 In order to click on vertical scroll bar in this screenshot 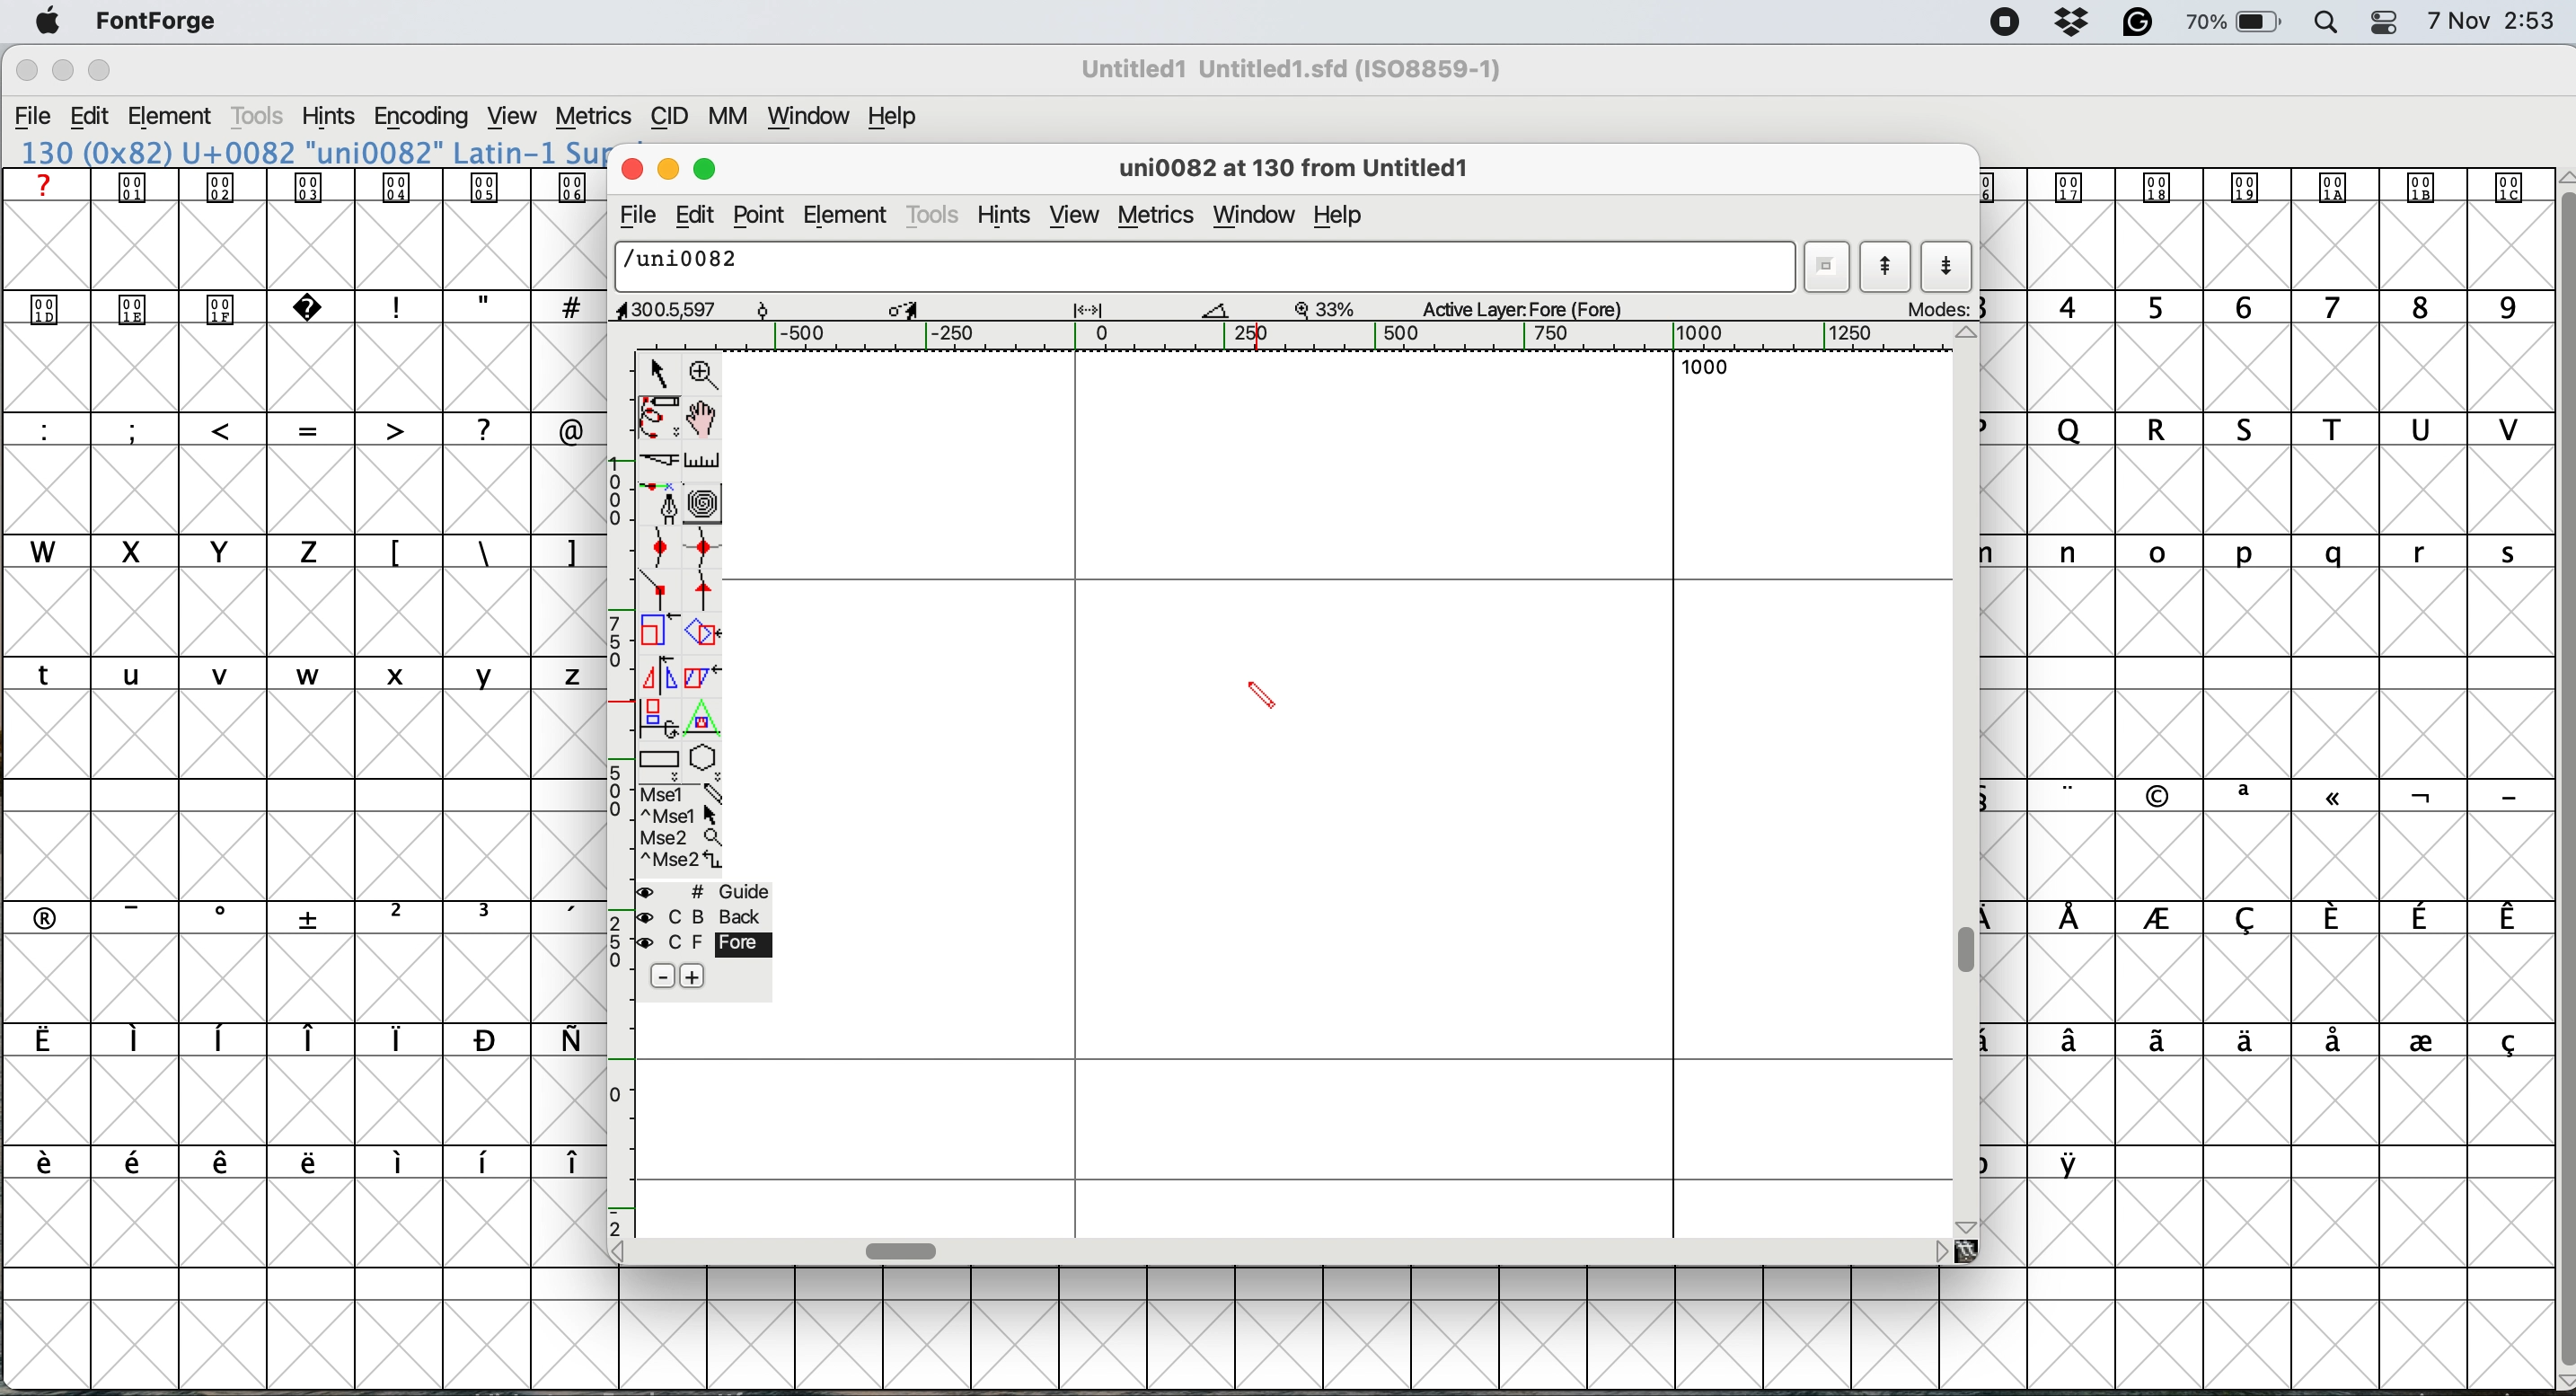, I will do `click(2553, 774)`.